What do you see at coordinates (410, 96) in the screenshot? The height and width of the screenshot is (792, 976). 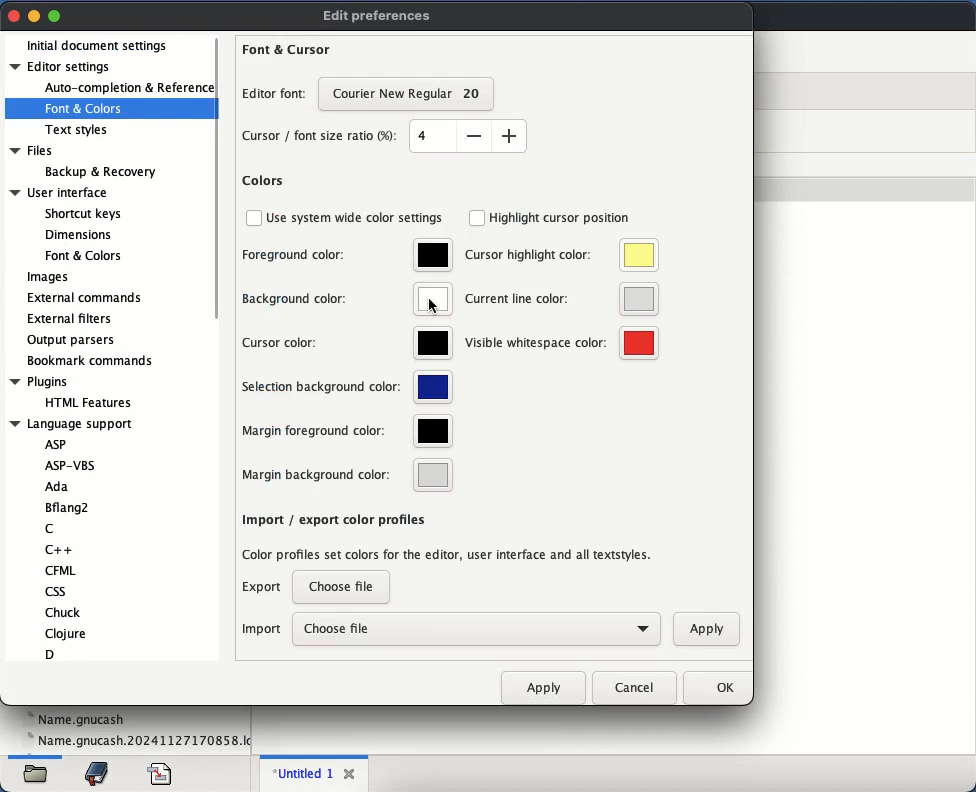 I see `font size` at bounding box center [410, 96].